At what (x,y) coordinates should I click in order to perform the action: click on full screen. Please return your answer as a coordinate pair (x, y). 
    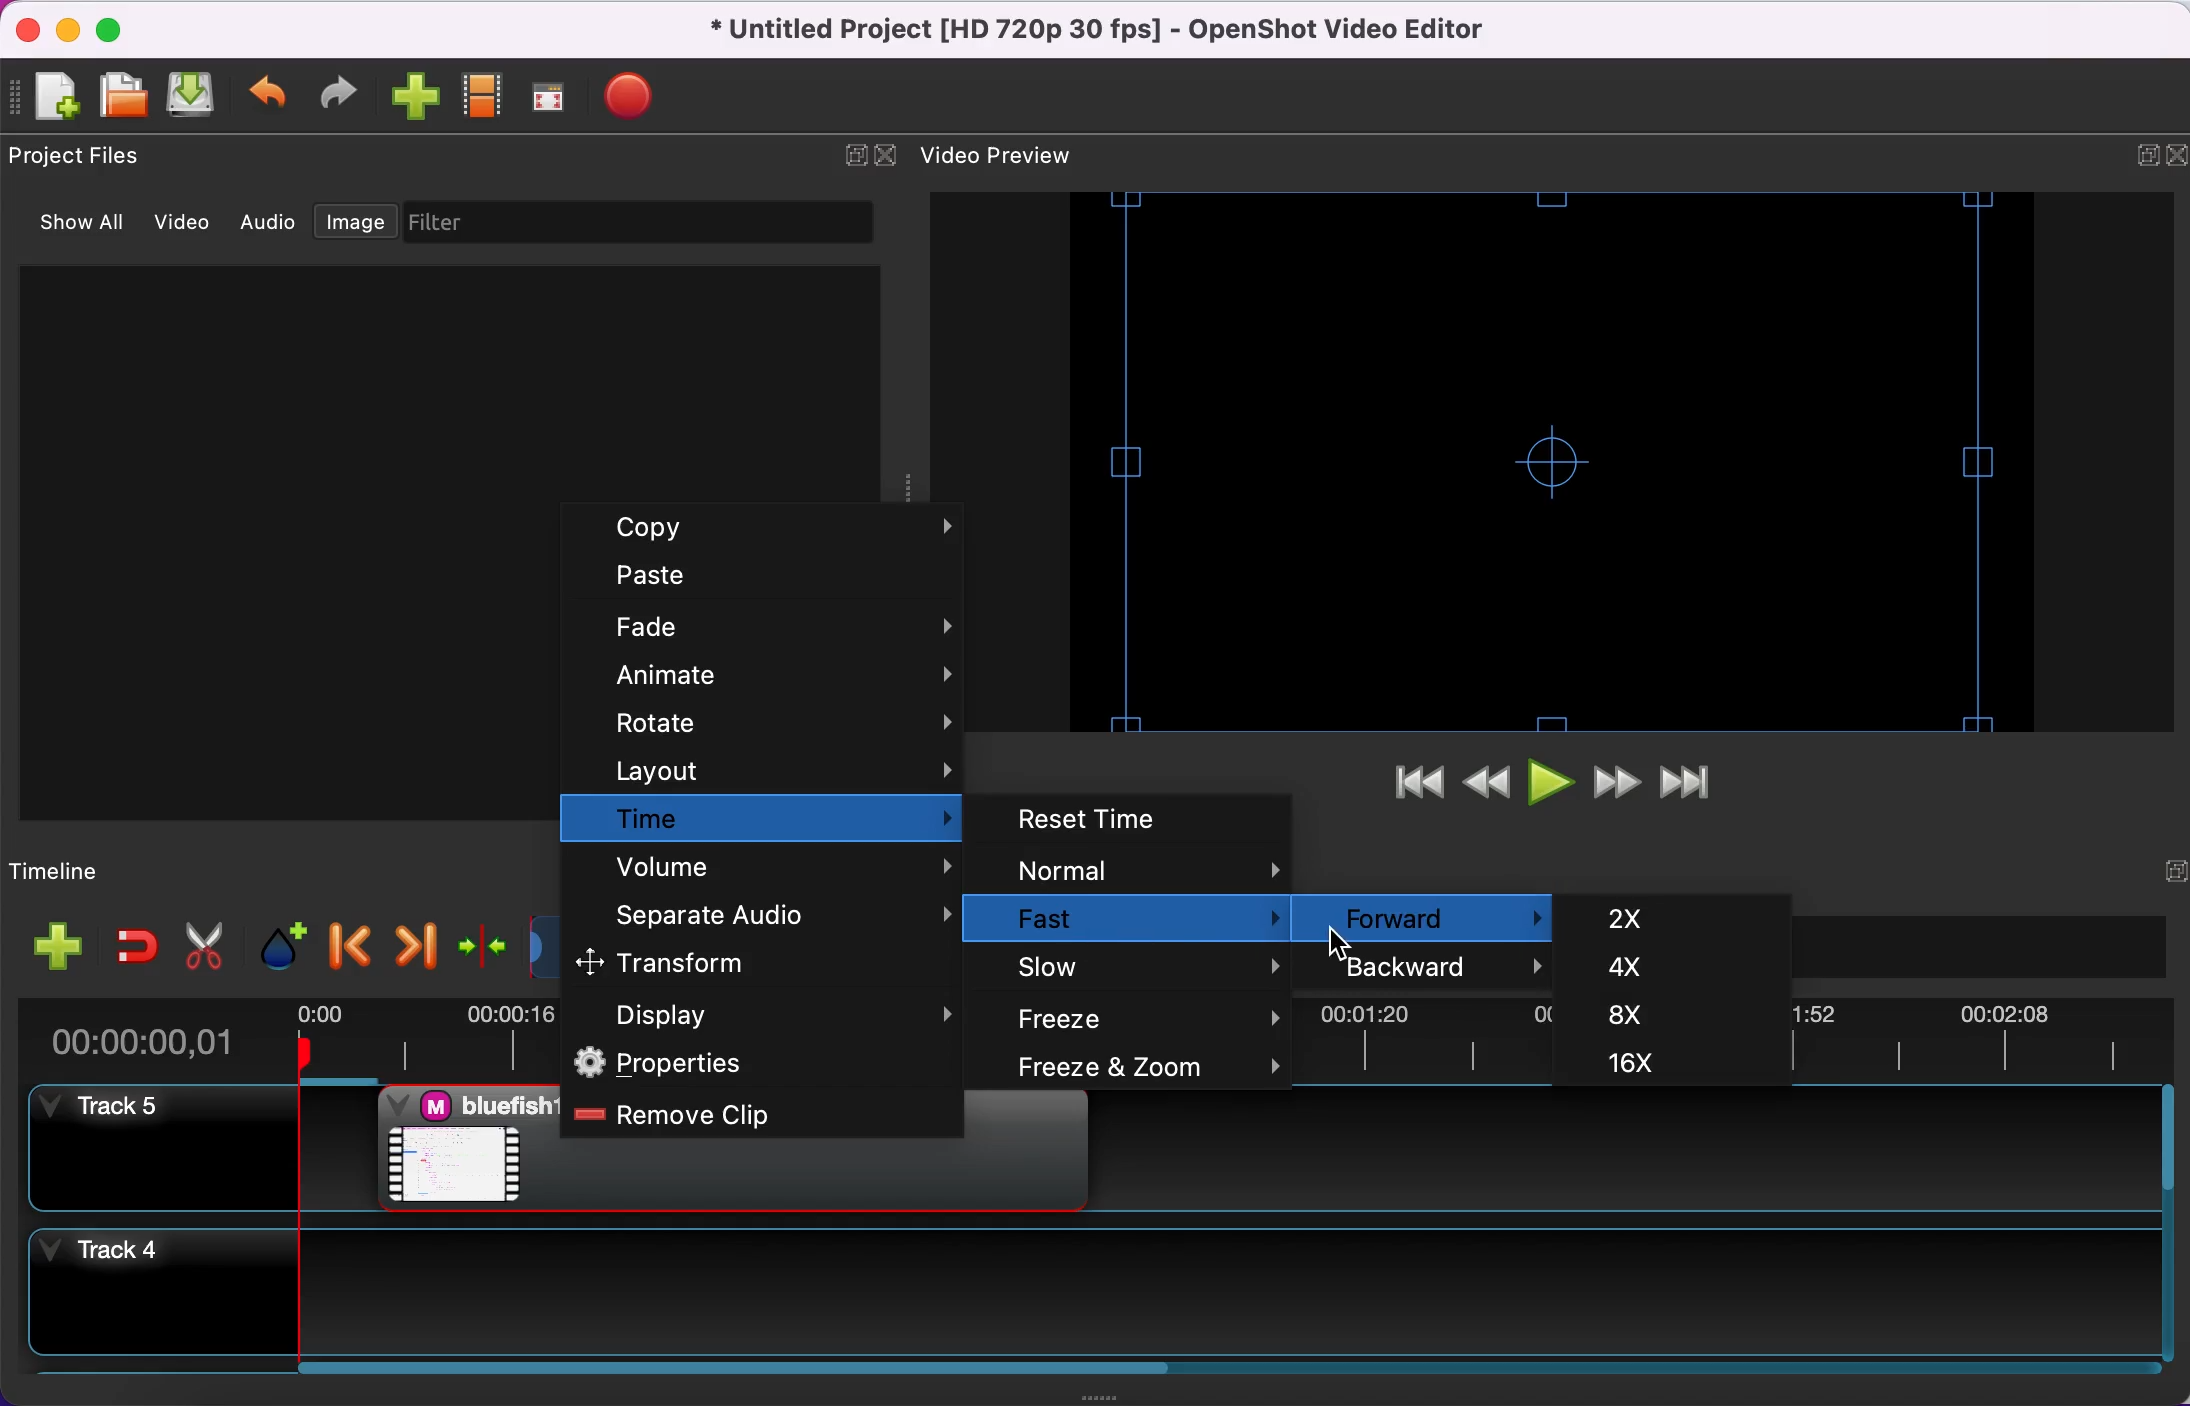
    Looking at the image, I should click on (557, 96).